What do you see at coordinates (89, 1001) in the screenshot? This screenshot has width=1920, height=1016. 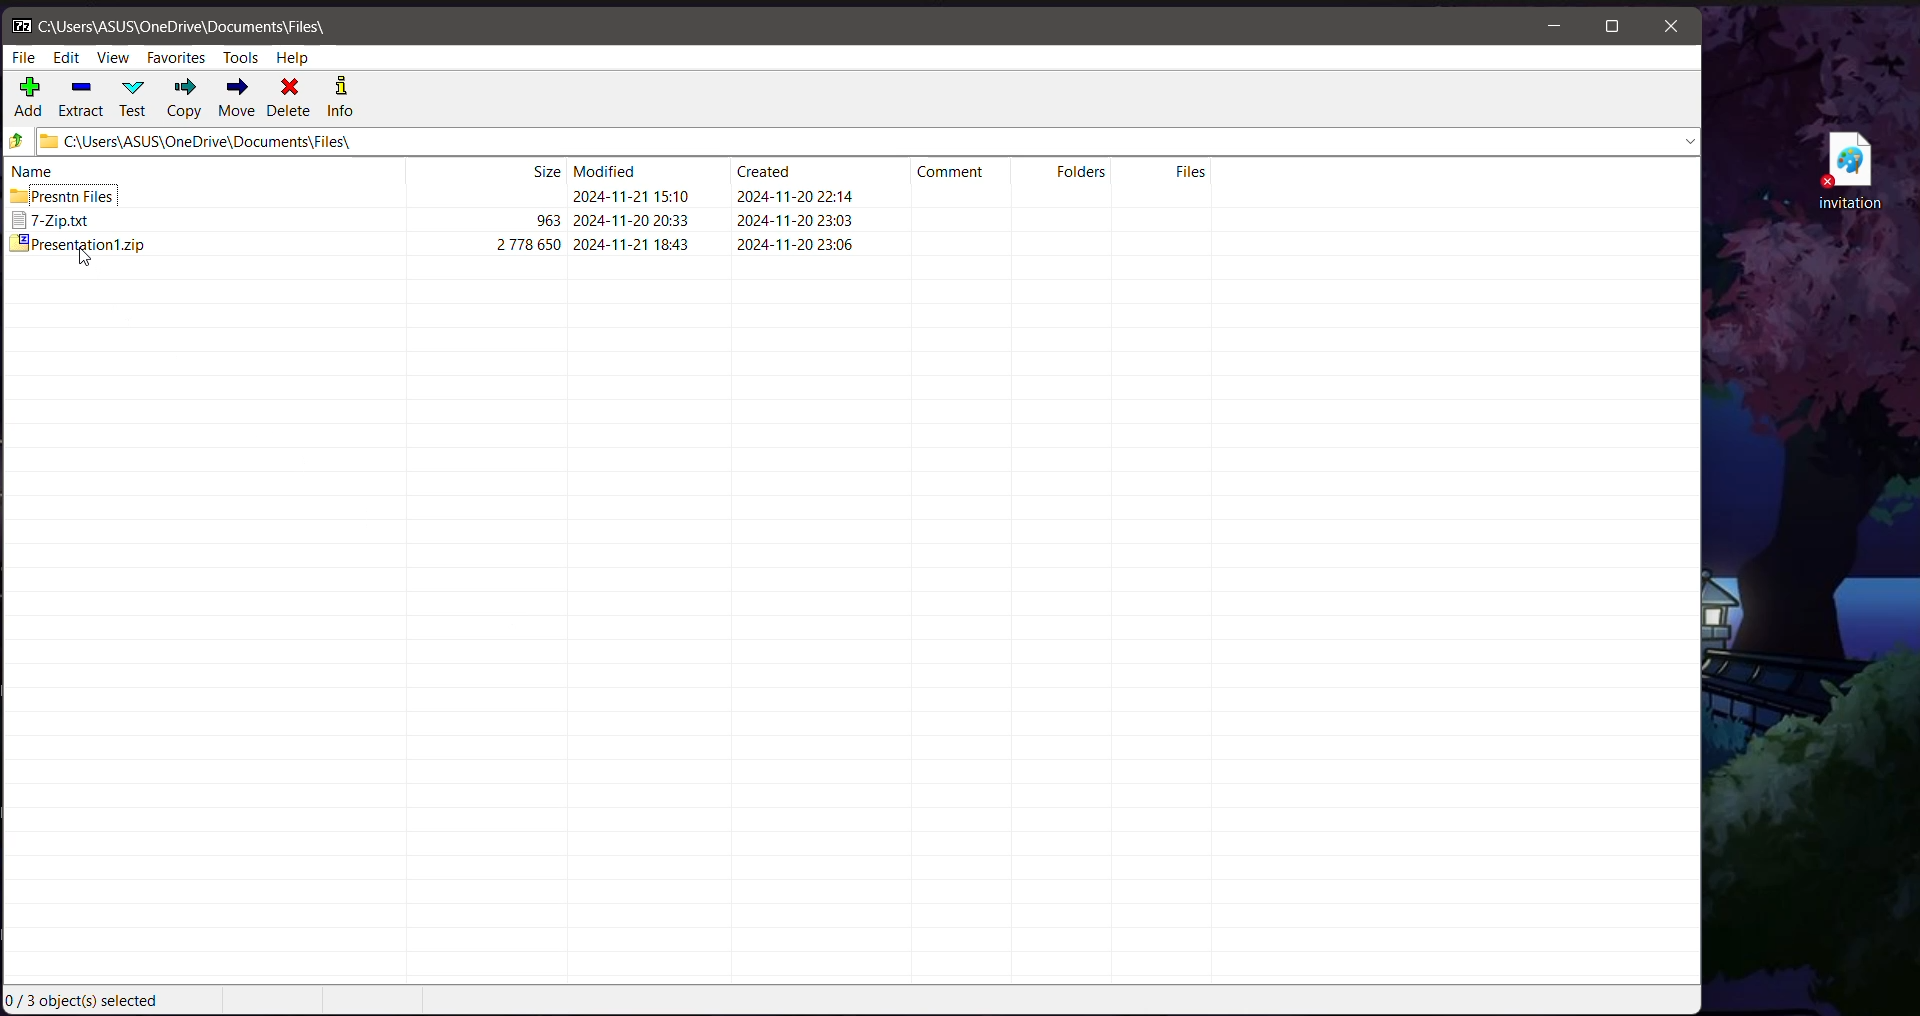 I see `Current Selection` at bounding box center [89, 1001].